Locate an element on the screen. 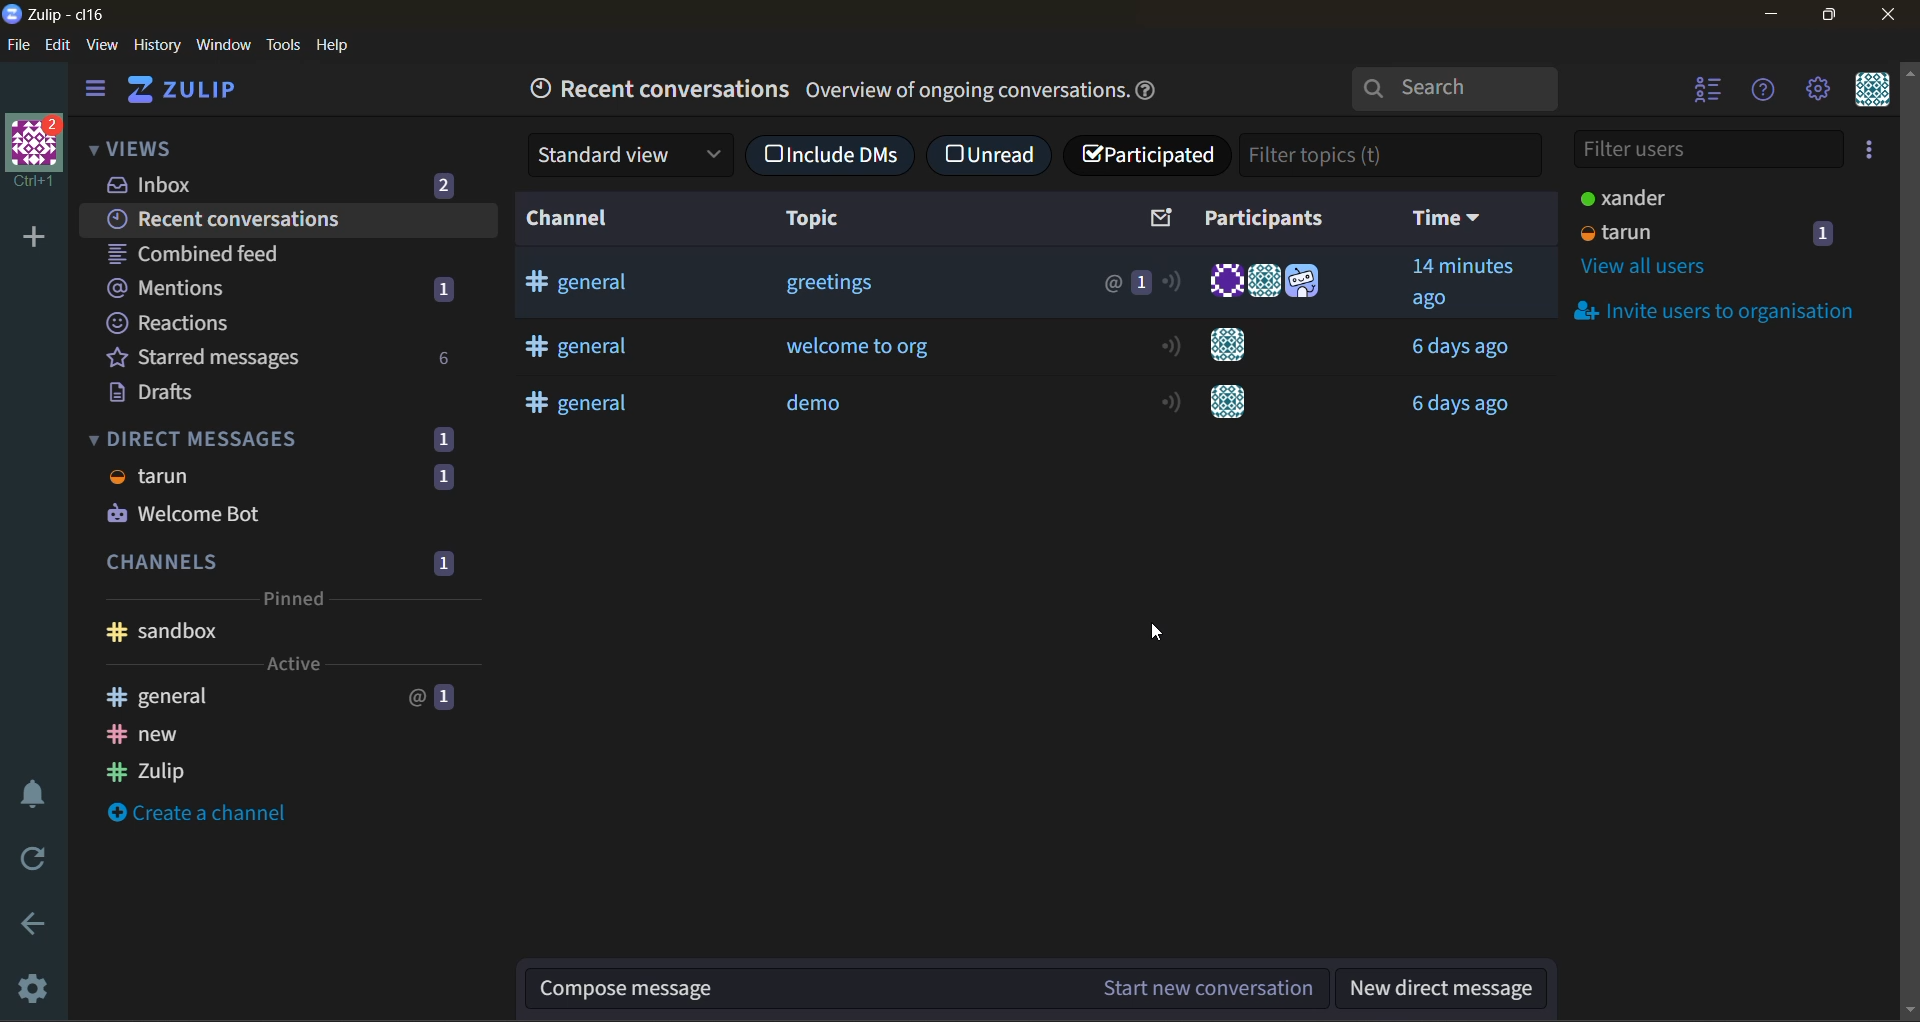 This screenshot has width=1920, height=1022. direct messages is located at coordinates (283, 437).